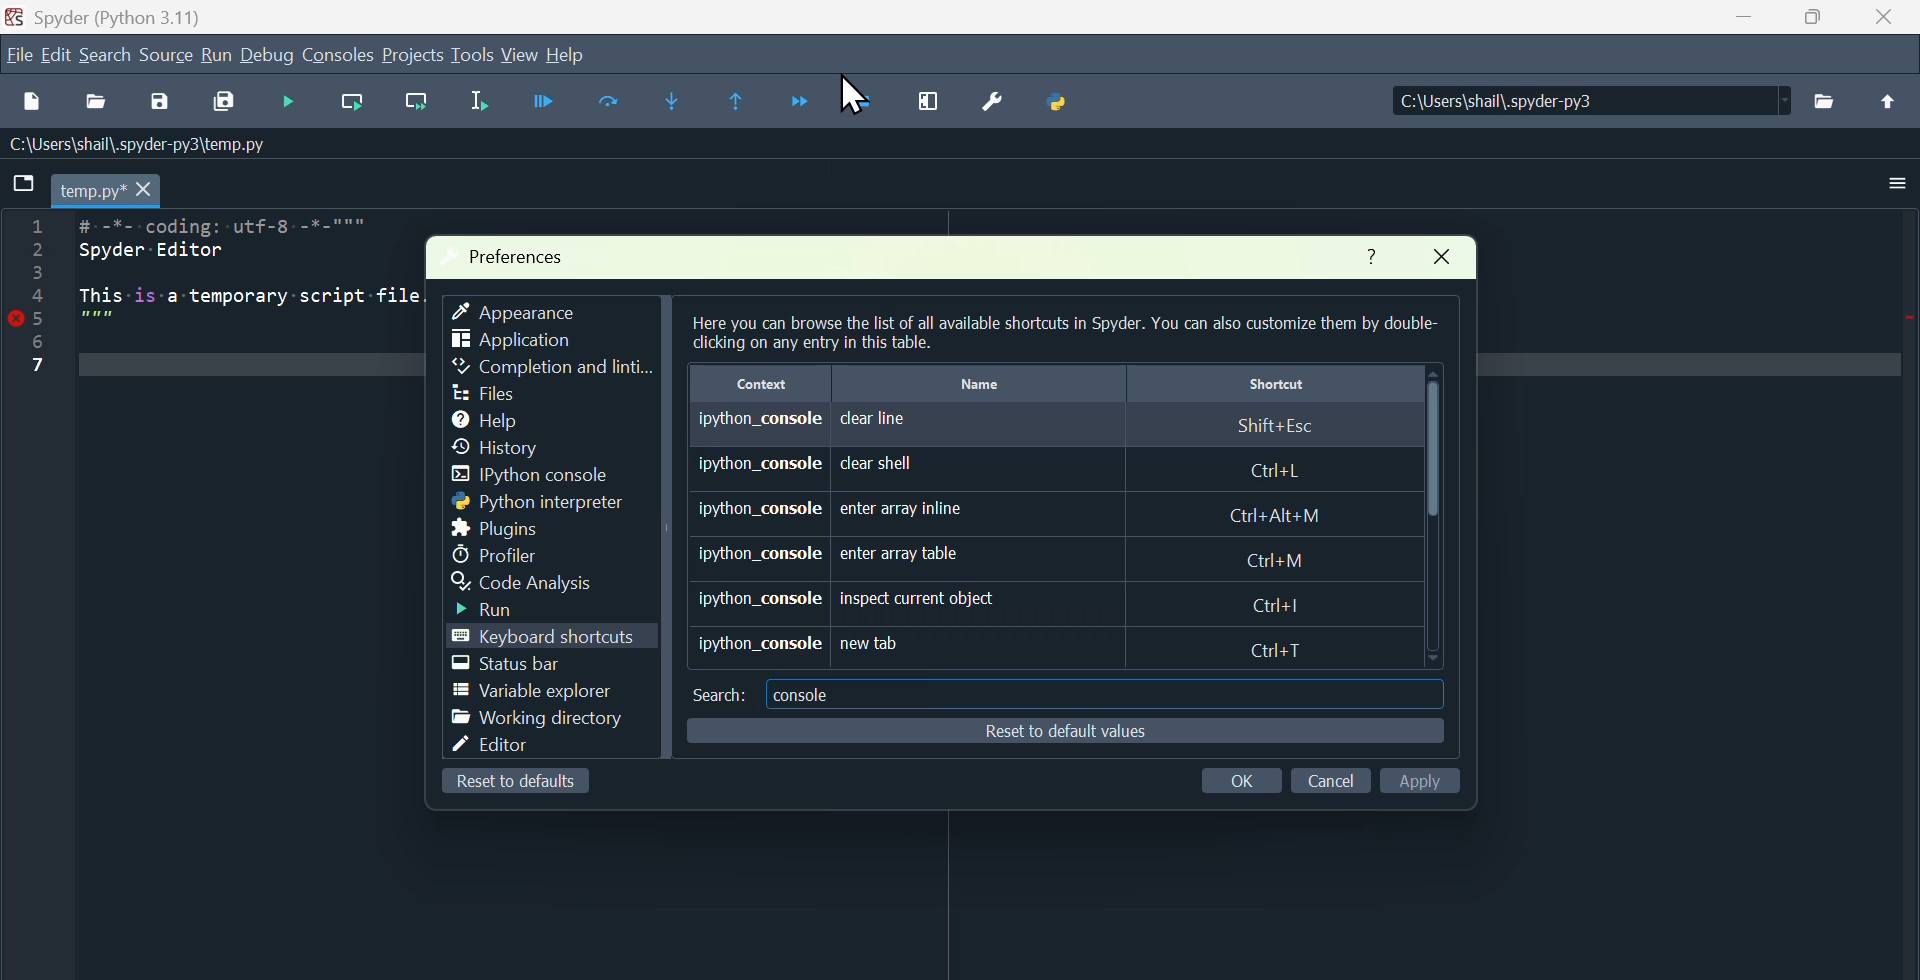  What do you see at coordinates (91, 192) in the screenshot?
I see `Filename` at bounding box center [91, 192].